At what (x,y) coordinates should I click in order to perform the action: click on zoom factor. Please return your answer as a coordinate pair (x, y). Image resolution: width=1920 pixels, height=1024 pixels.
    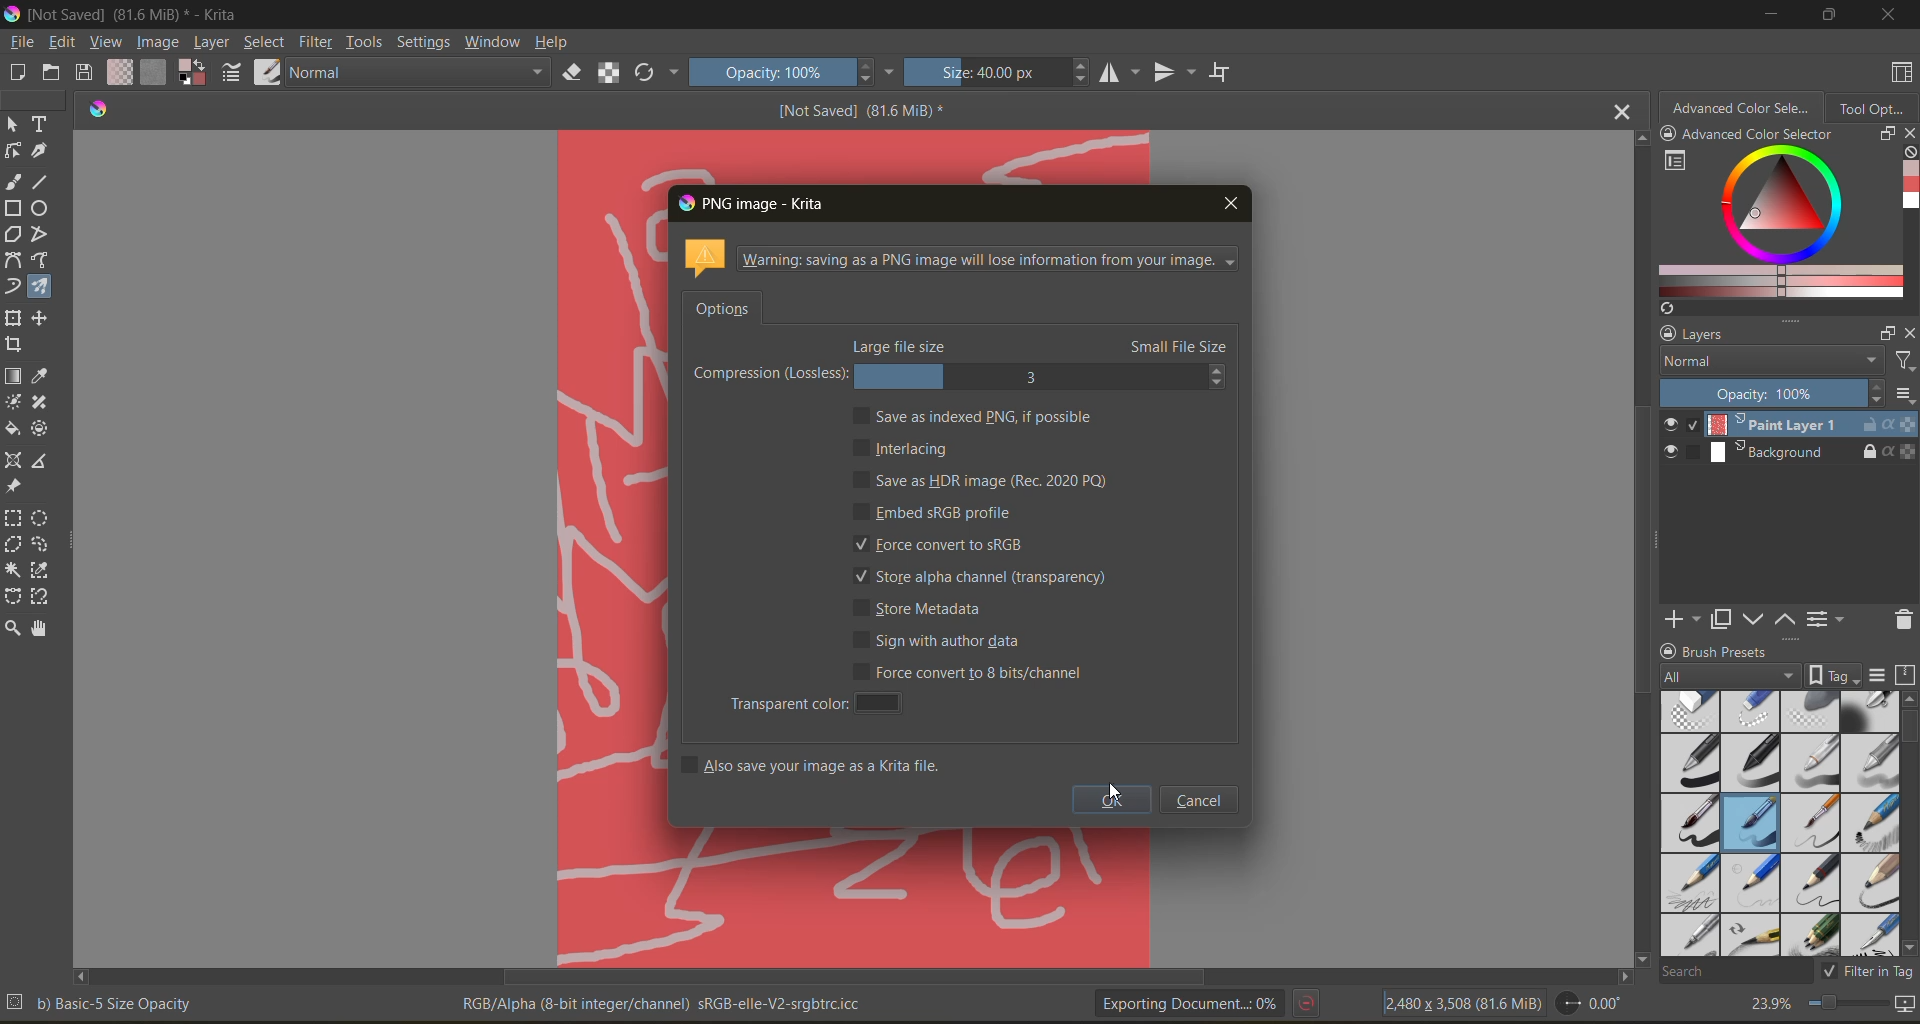
    Looking at the image, I should click on (1767, 1005).